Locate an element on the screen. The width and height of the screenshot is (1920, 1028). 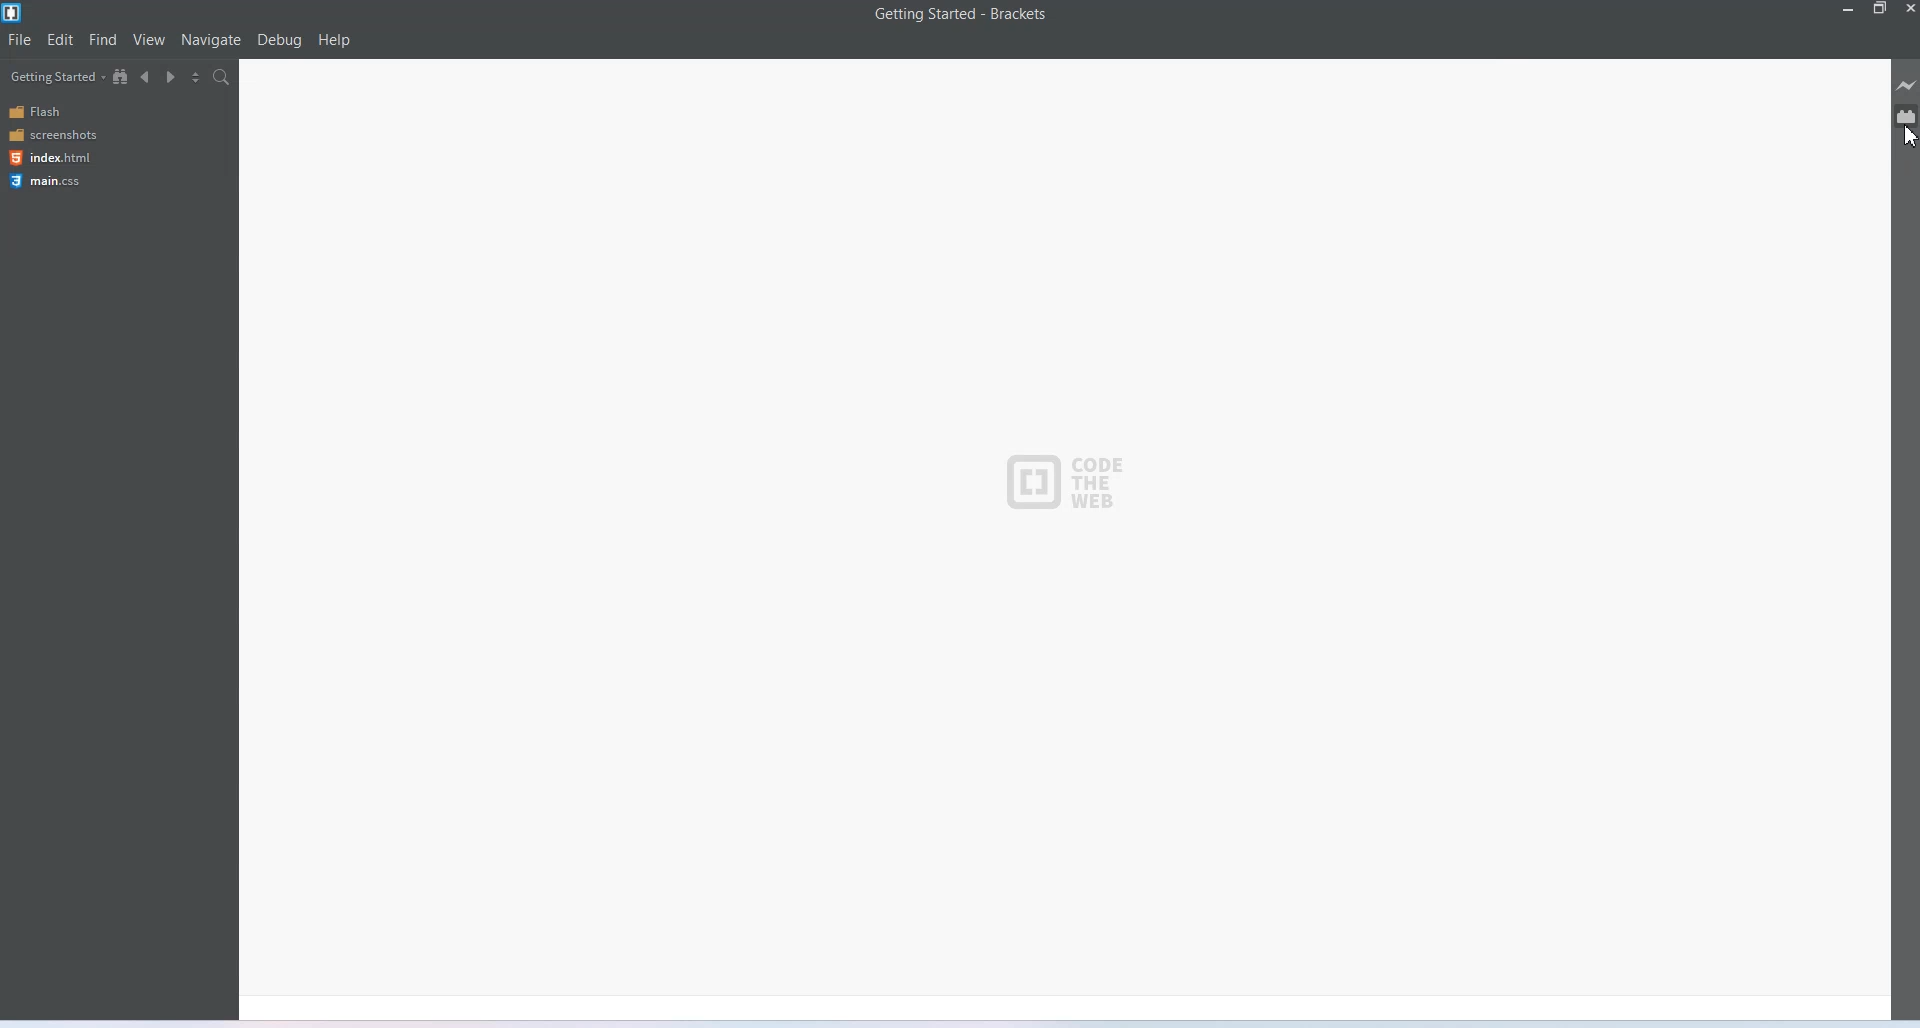
Extension manager is located at coordinates (1906, 111).